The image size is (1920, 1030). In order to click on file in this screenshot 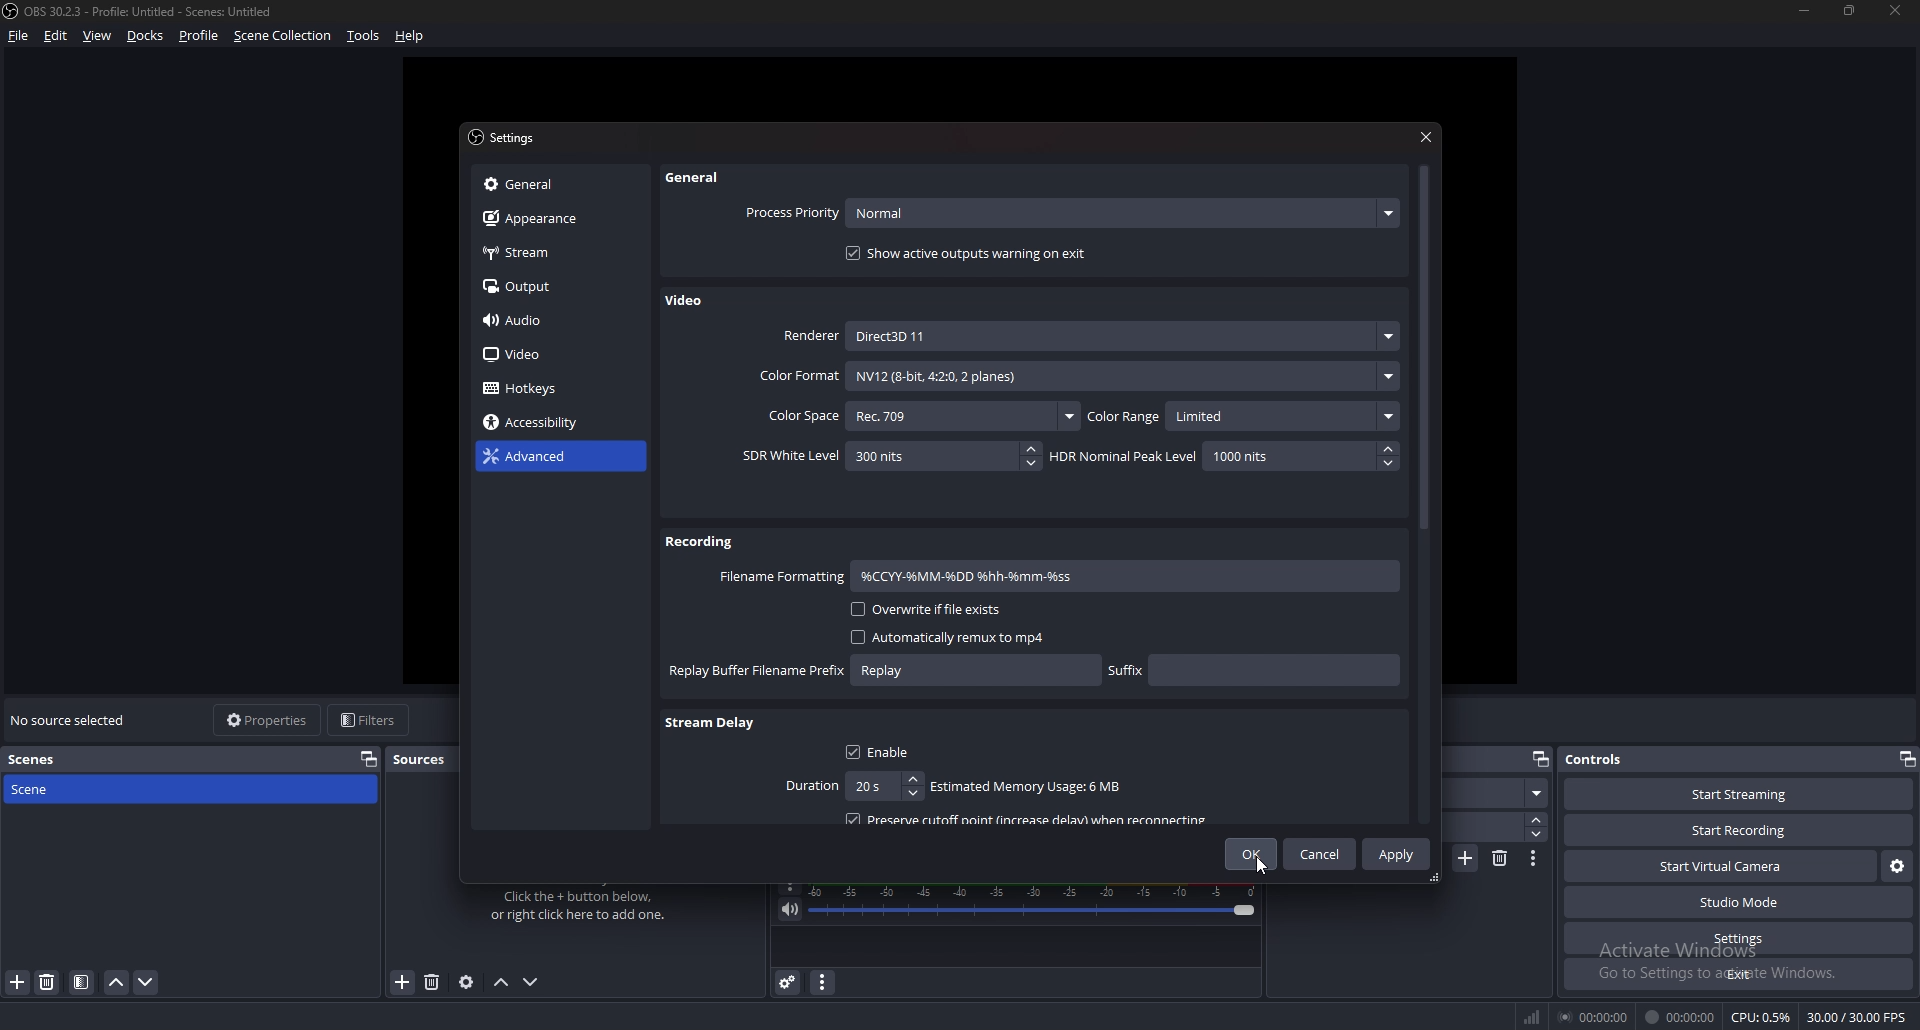, I will do `click(22, 36)`.